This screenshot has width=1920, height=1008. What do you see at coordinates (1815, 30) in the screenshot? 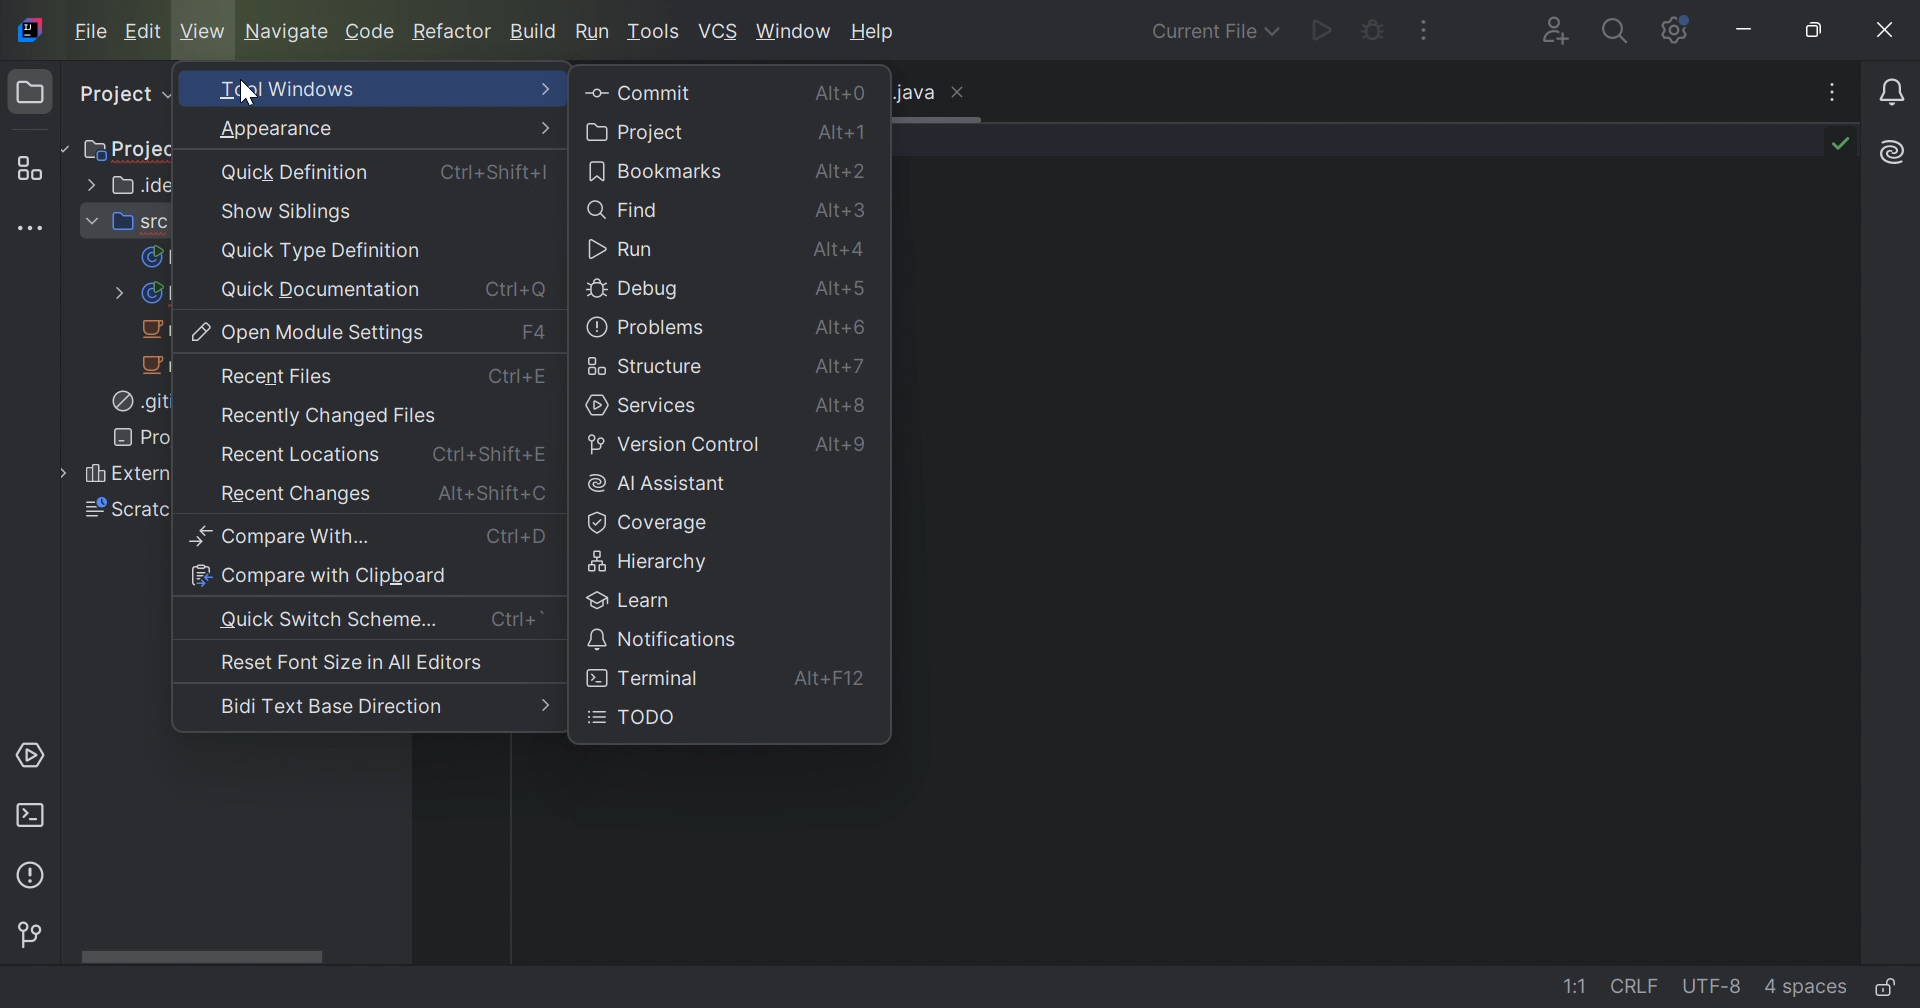
I see `Restore down` at bounding box center [1815, 30].